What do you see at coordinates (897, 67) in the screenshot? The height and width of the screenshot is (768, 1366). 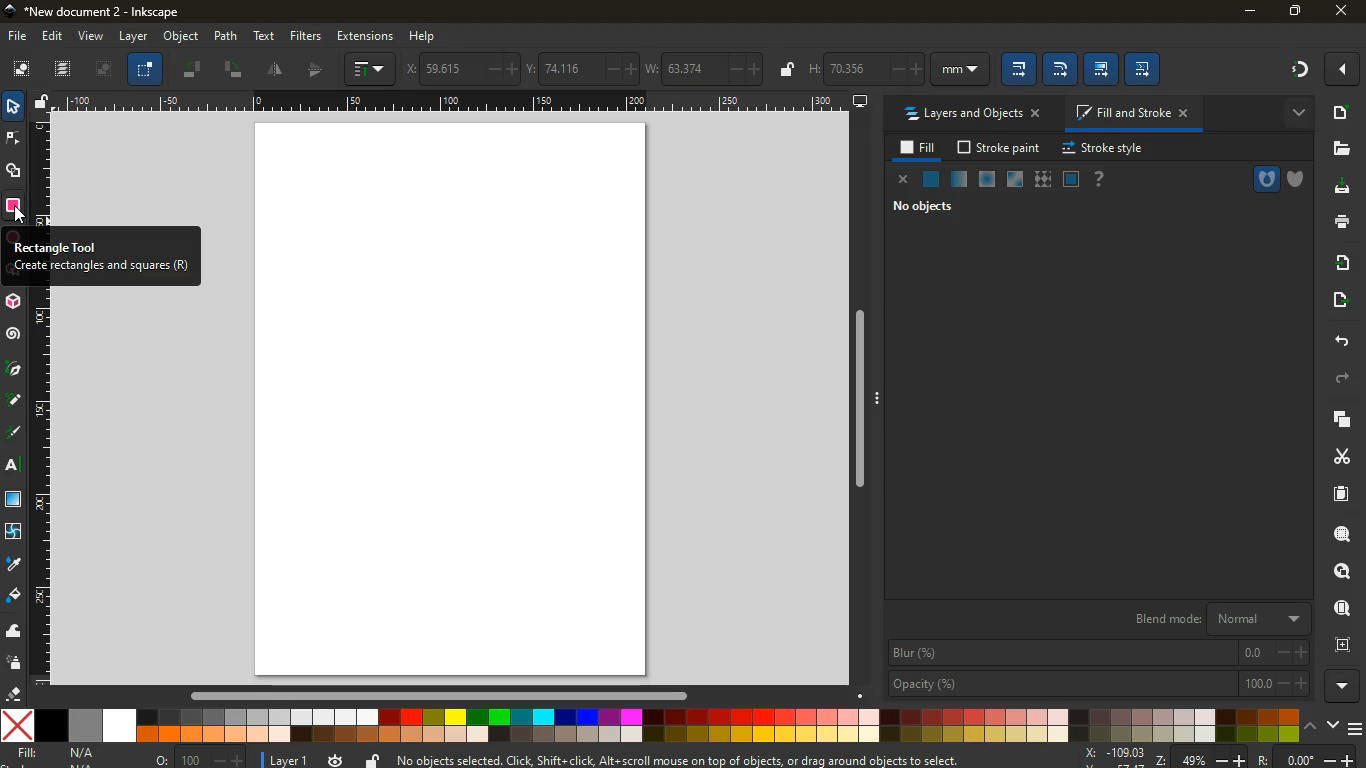 I see `h` at bounding box center [897, 67].